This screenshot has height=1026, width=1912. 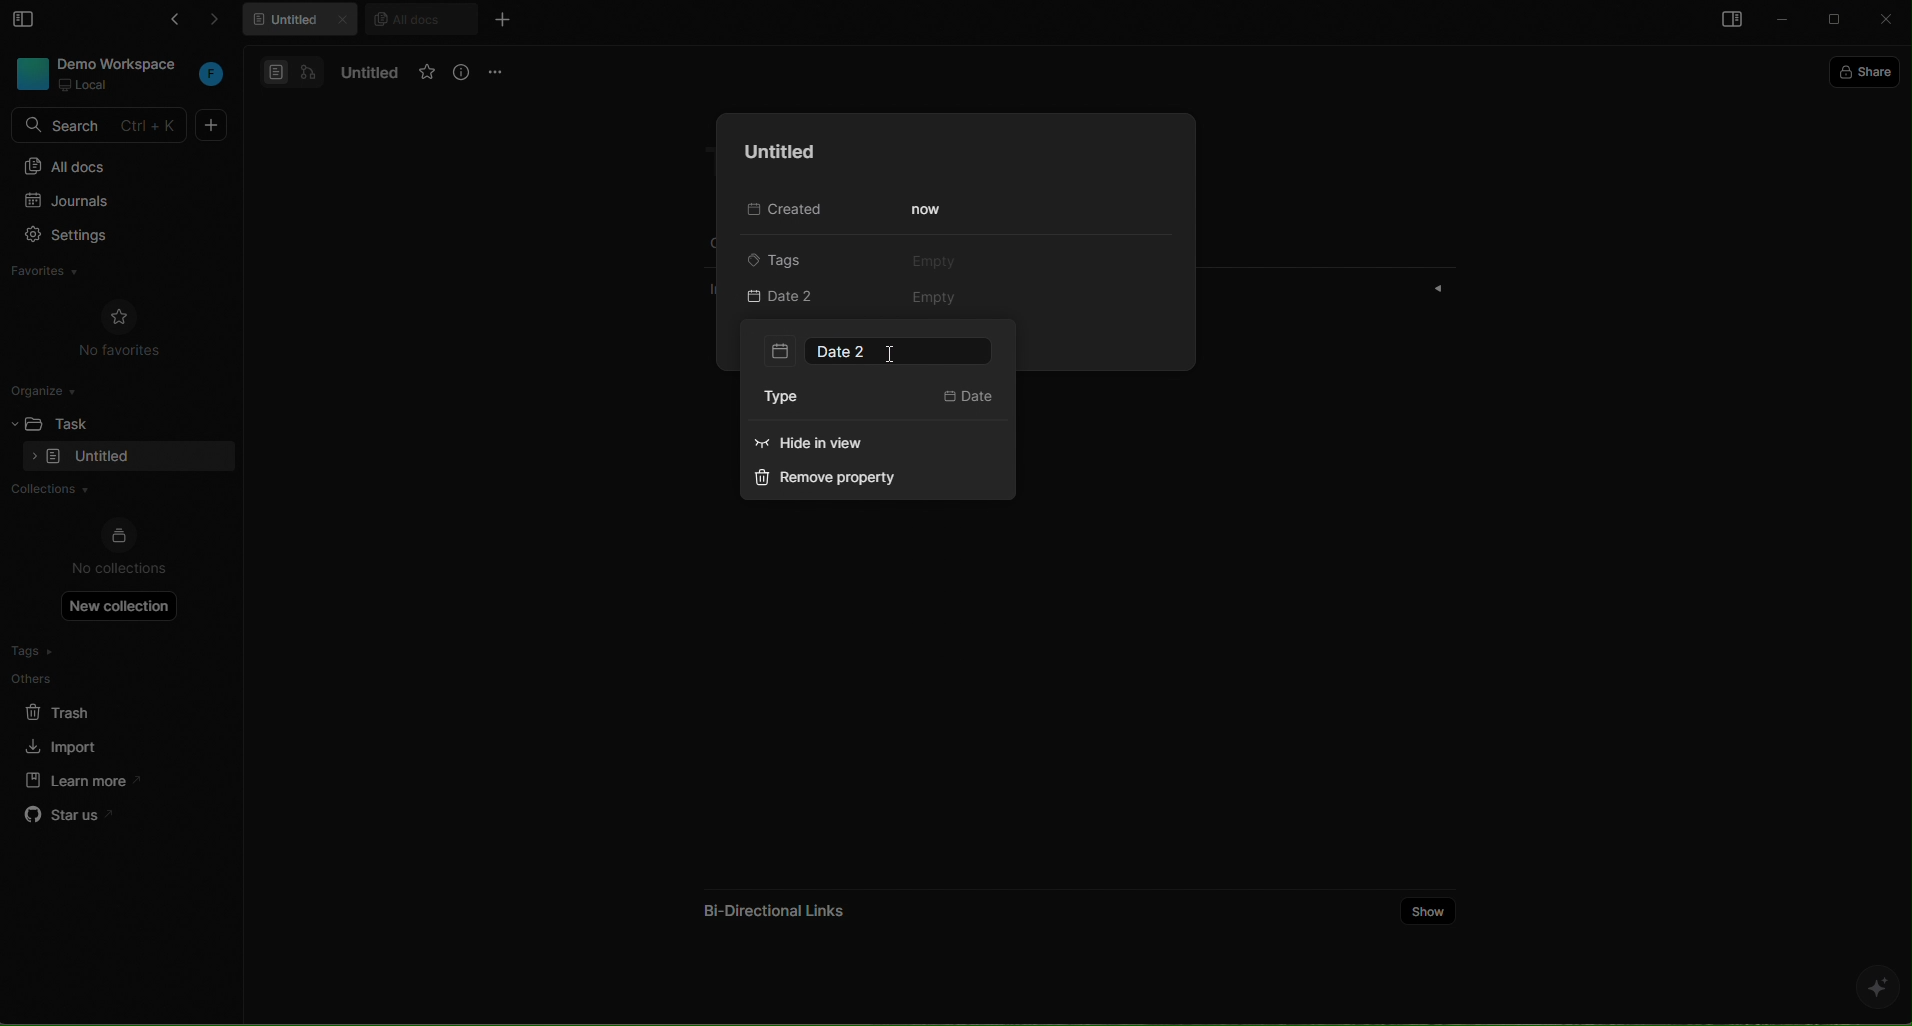 What do you see at coordinates (846, 447) in the screenshot?
I see `hide in view` at bounding box center [846, 447].